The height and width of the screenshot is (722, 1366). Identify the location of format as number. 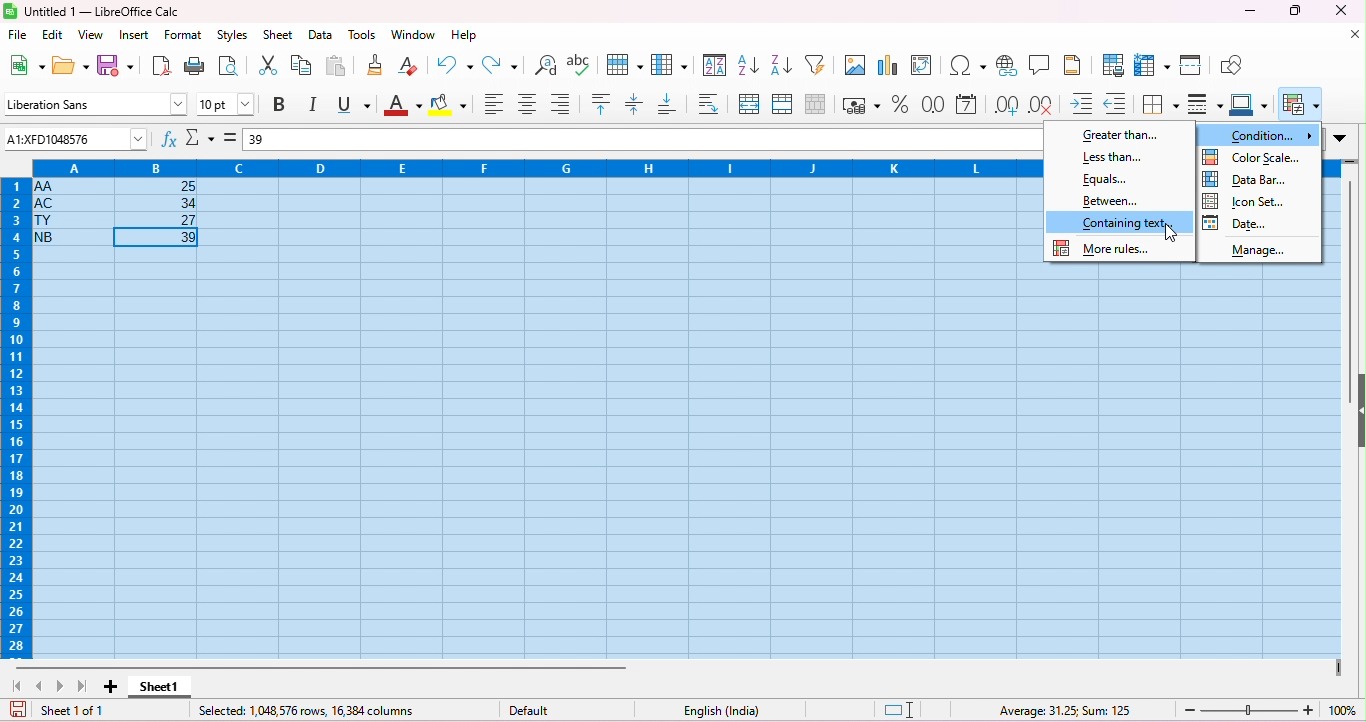
(934, 104).